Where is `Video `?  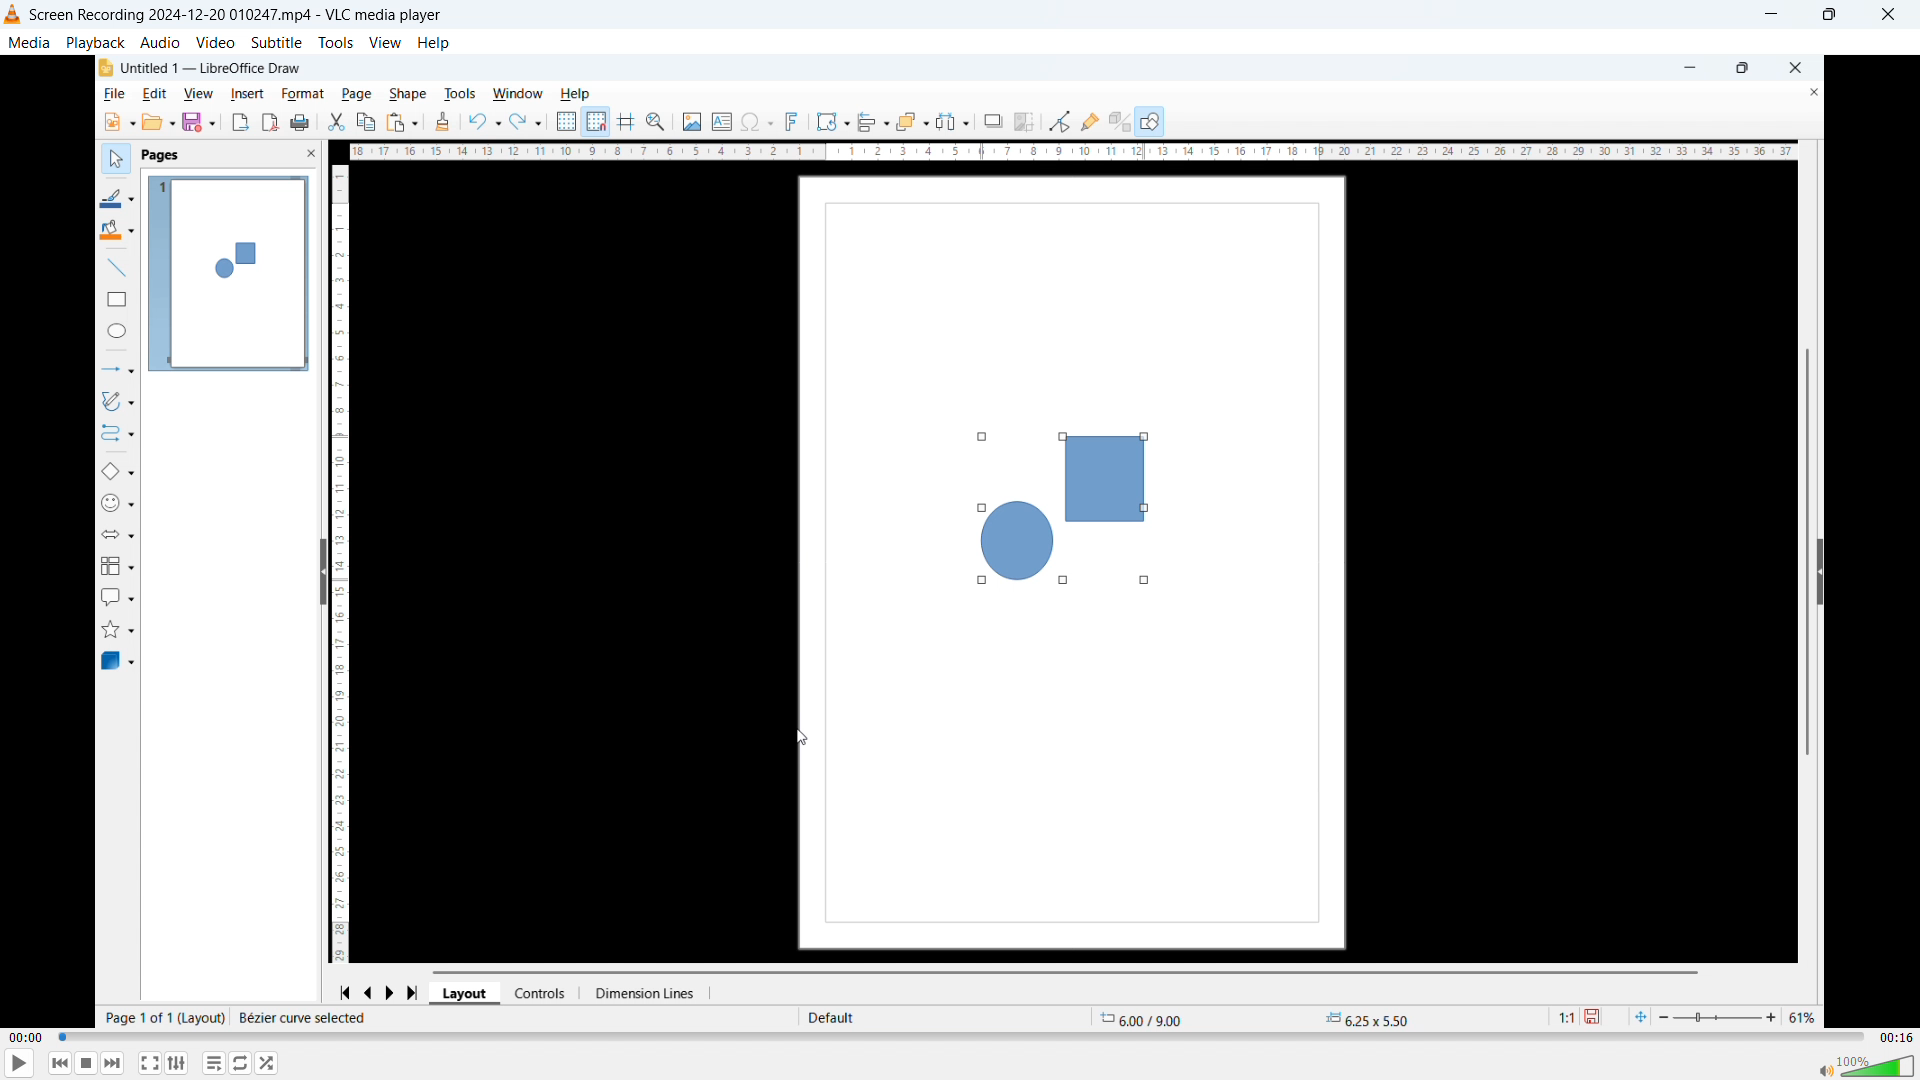 Video  is located at coordinates (215, 43).